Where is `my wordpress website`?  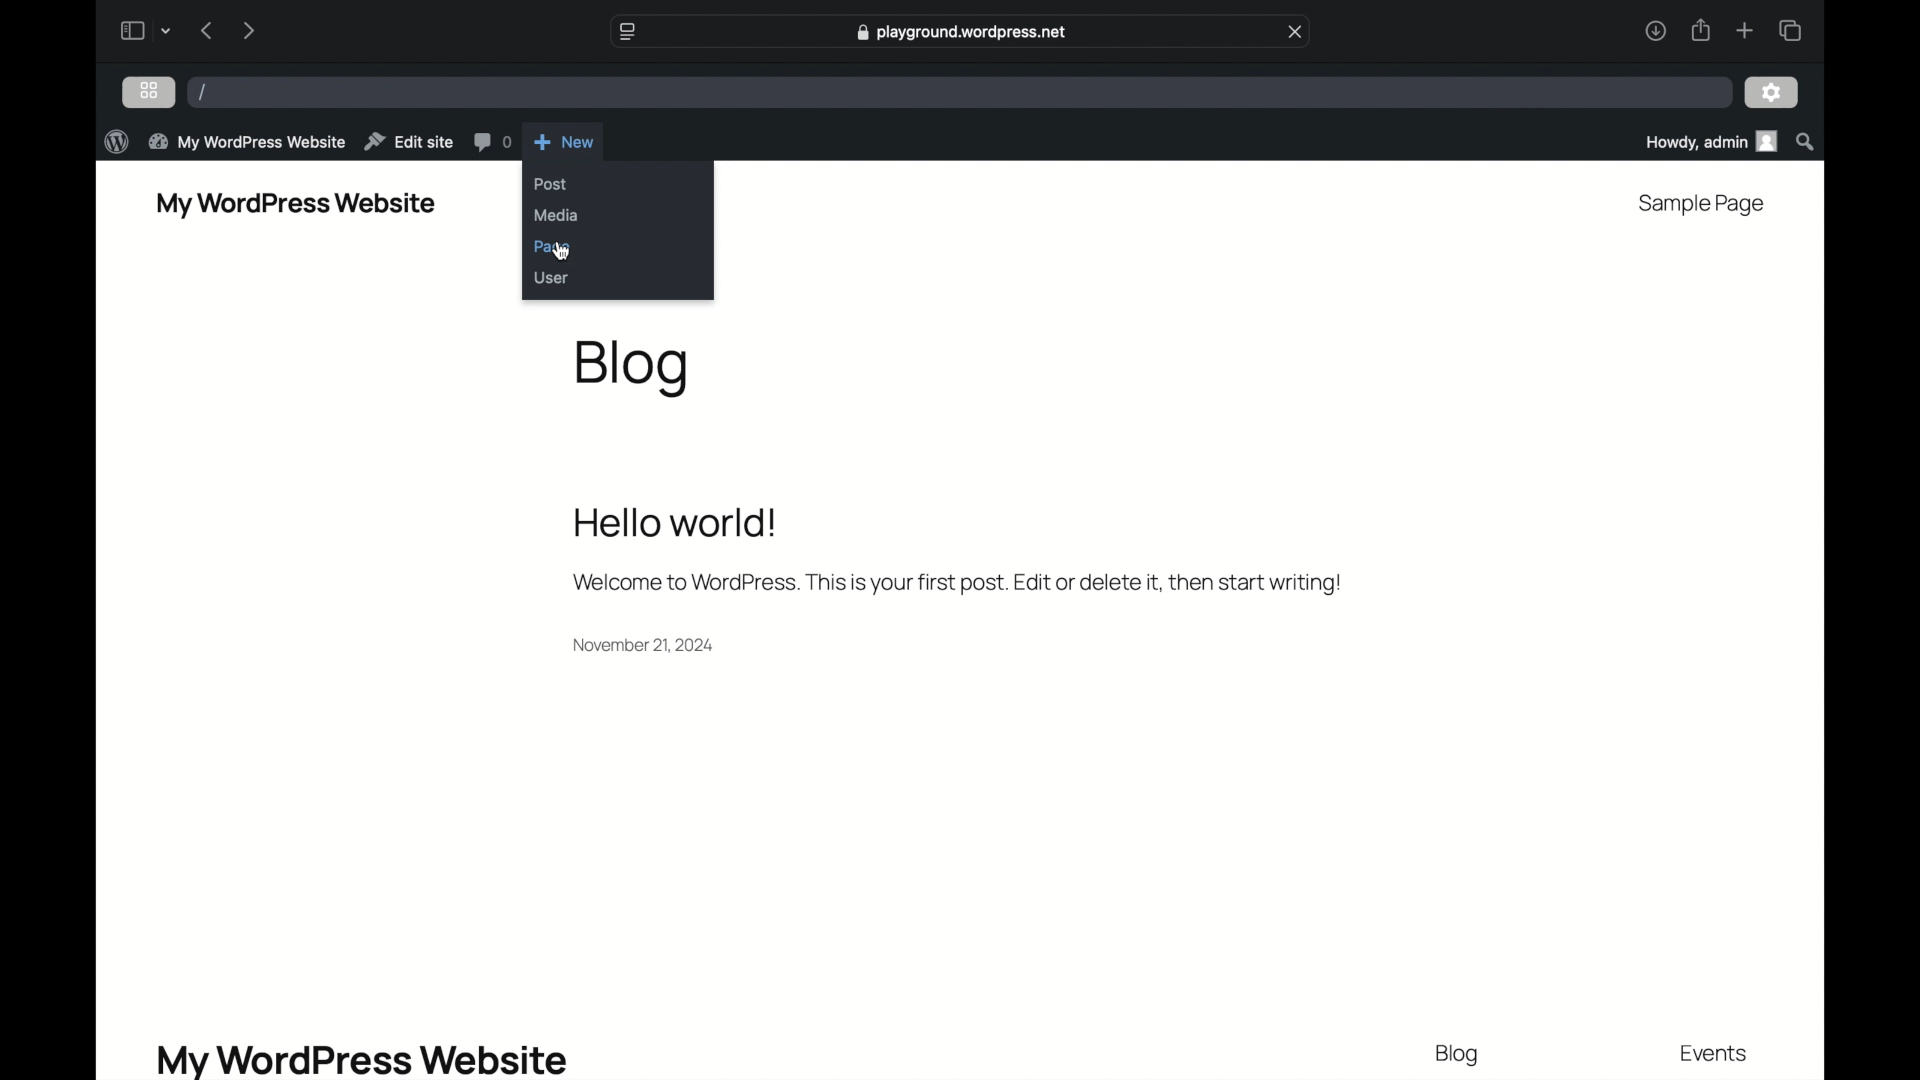 my wordpress website is located at coordinates (295, 205).